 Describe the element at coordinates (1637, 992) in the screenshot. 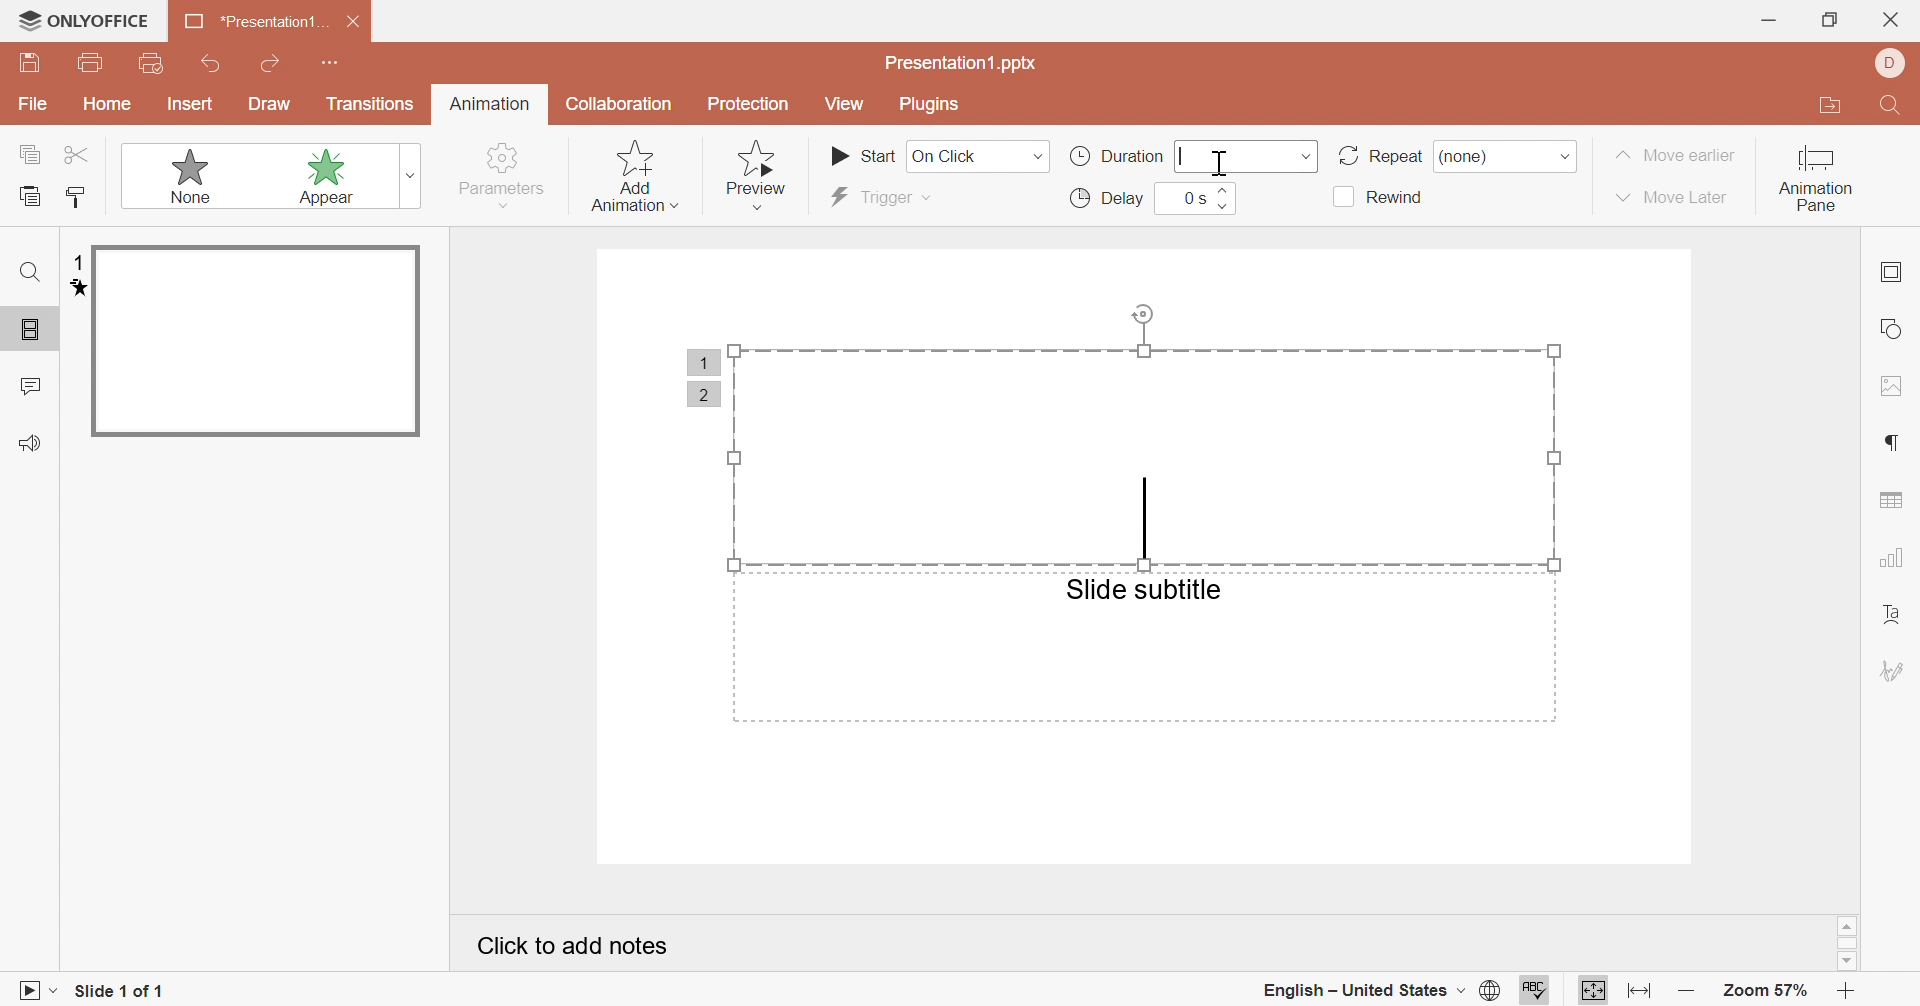

I see `fit to width` at that location.